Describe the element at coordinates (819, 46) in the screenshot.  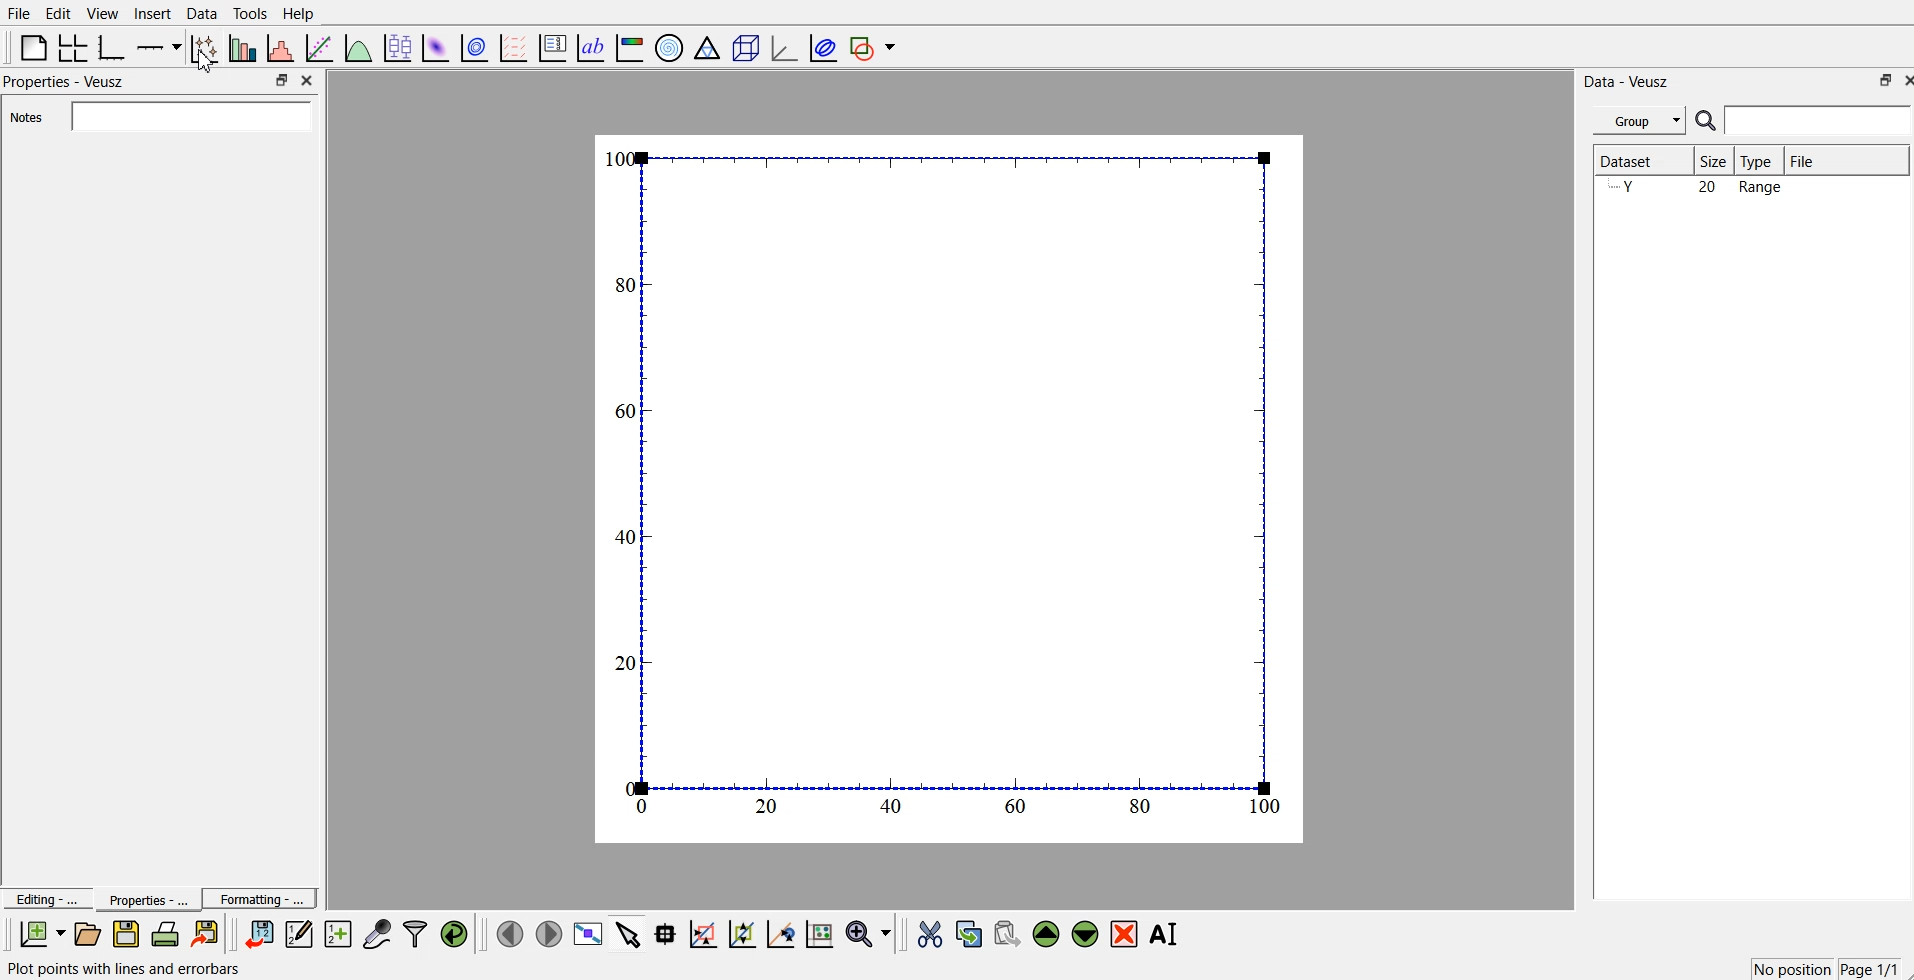
I see `plot covariance ellipses` at that location.